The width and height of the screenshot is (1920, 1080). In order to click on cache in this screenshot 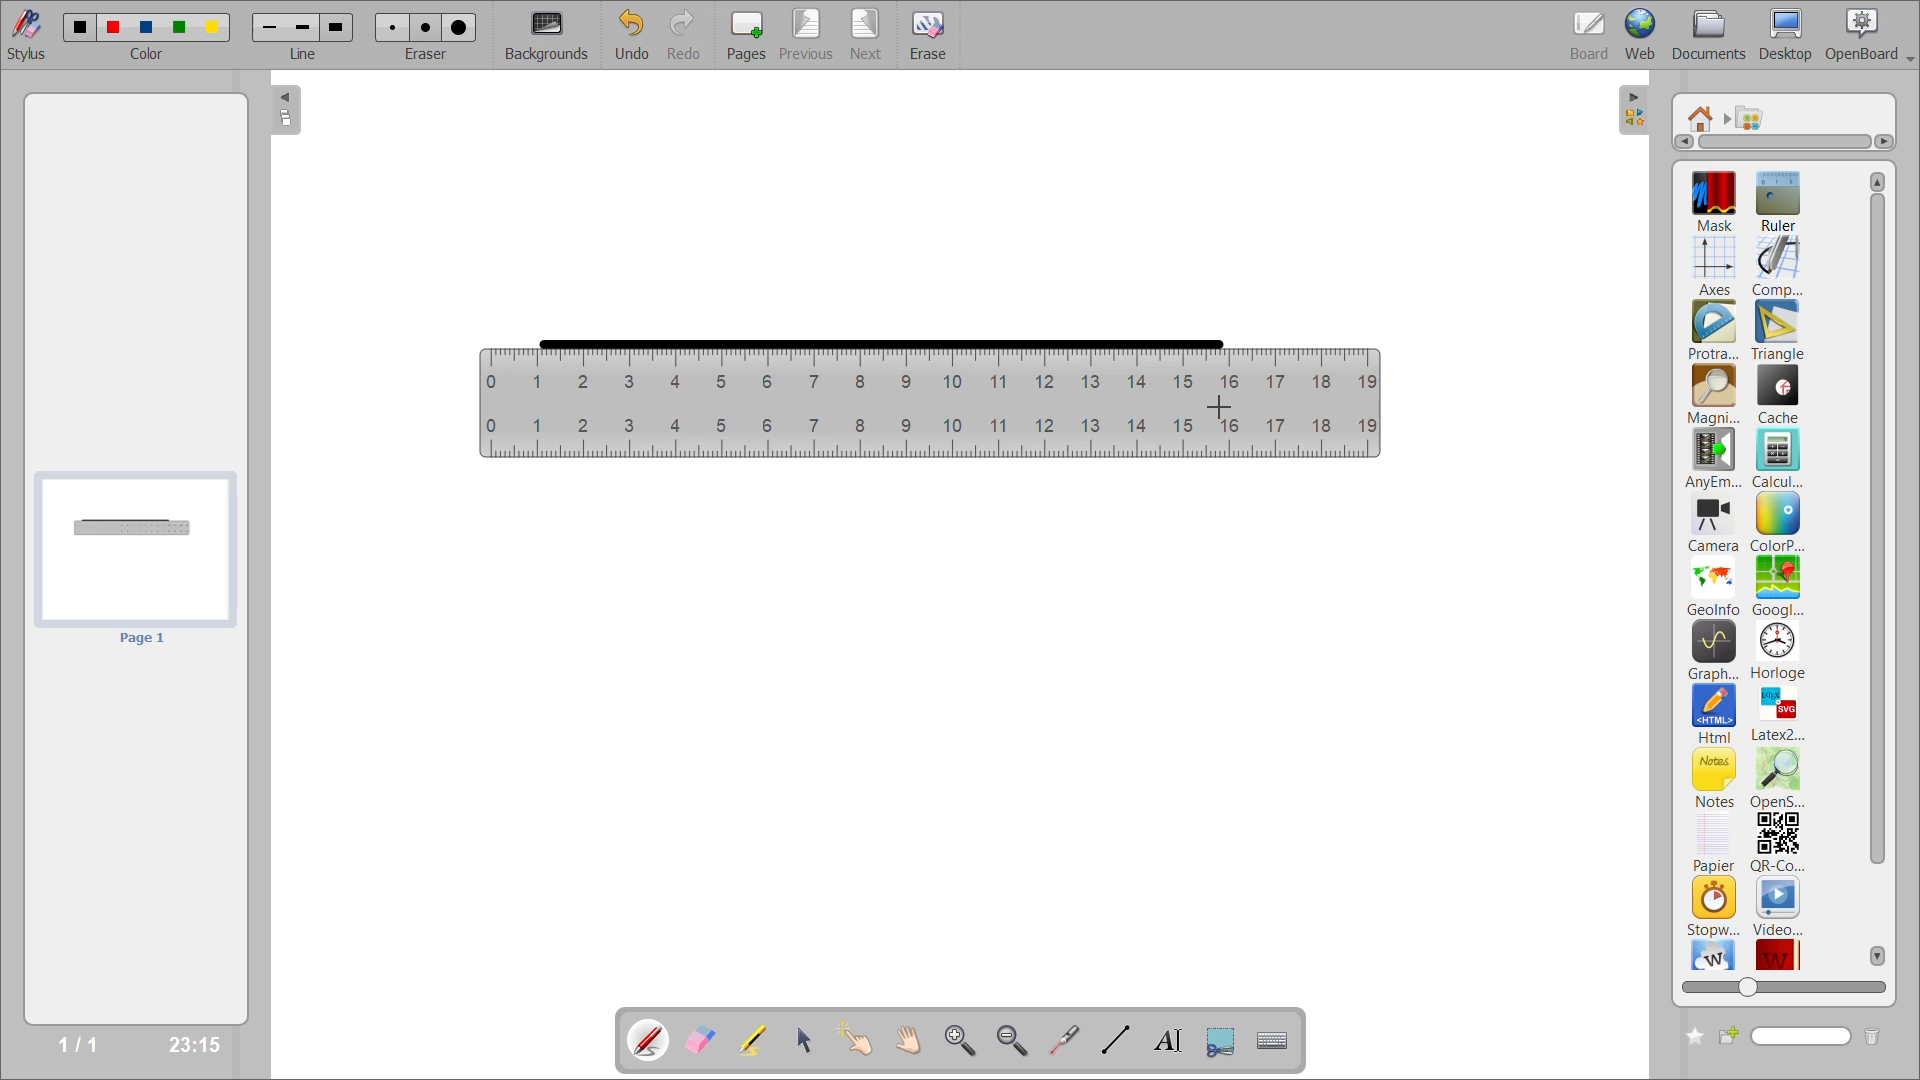, I will do `click(1779, 394)`.